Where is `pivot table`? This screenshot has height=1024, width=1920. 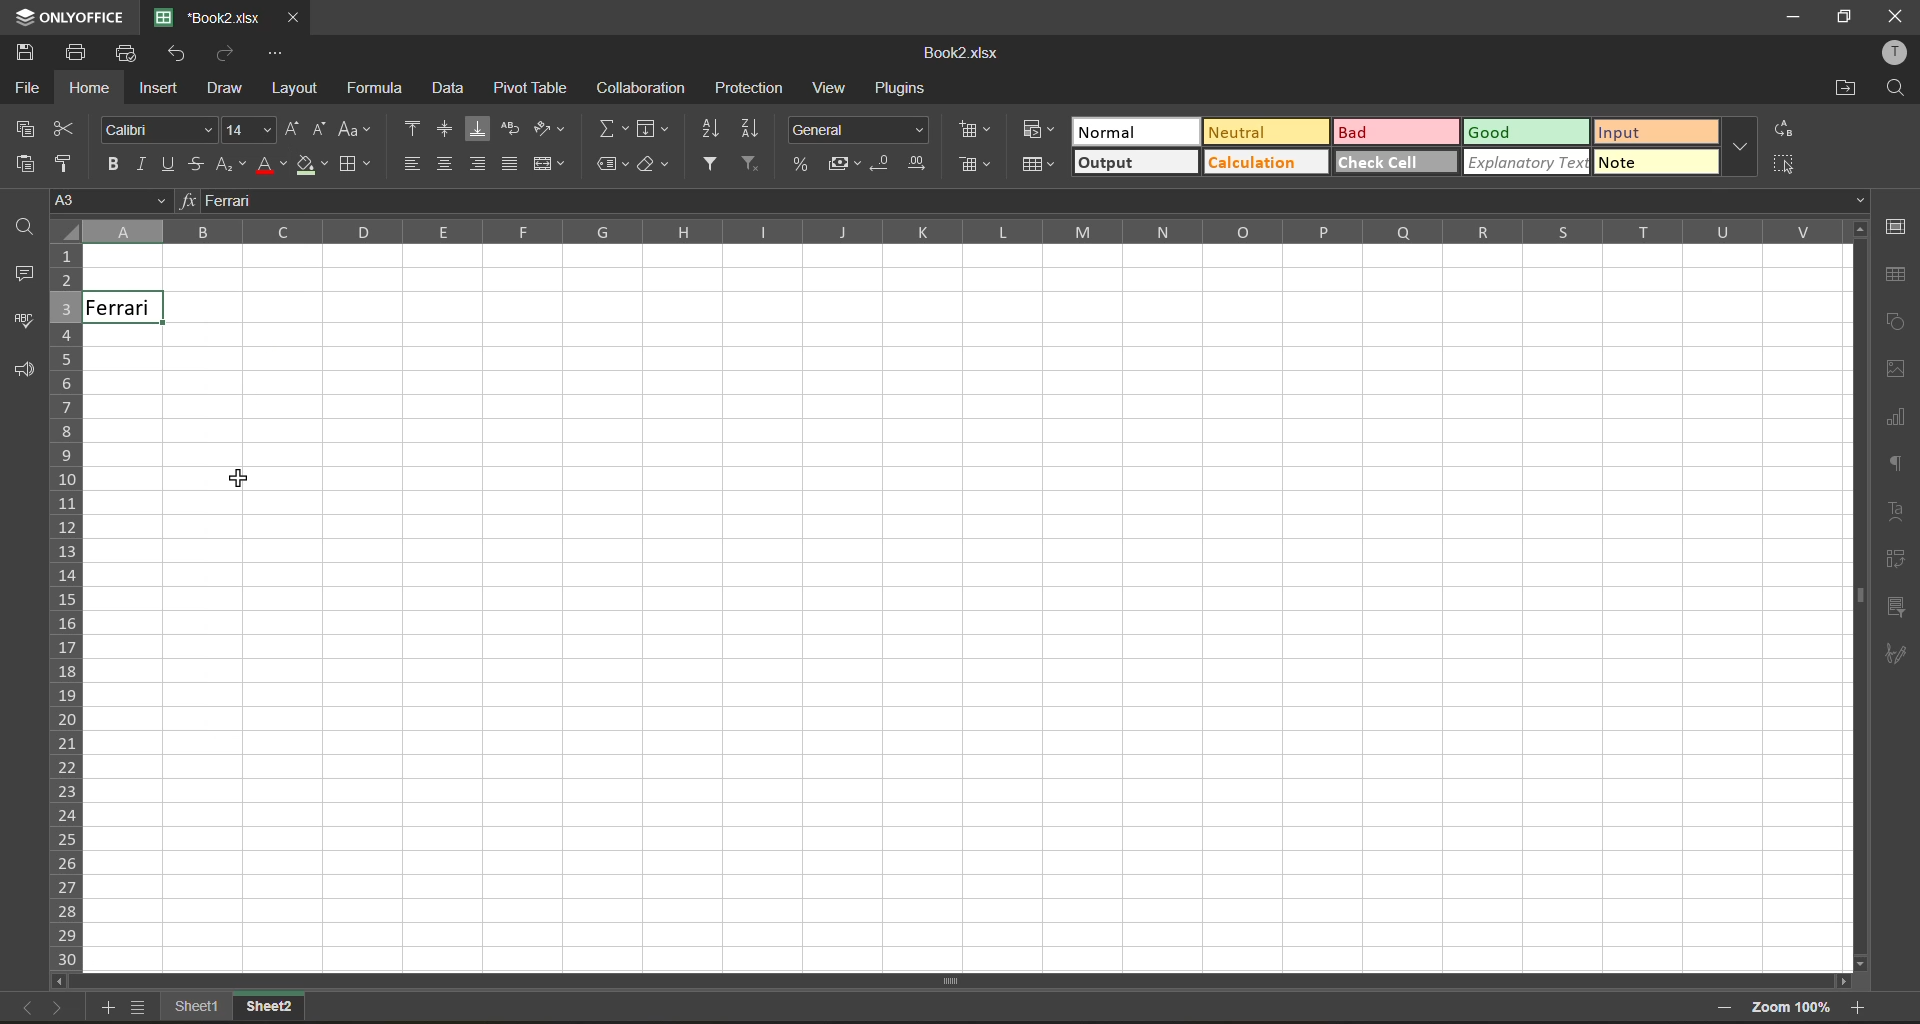
pivot table is located at coordinates (1900, 560).